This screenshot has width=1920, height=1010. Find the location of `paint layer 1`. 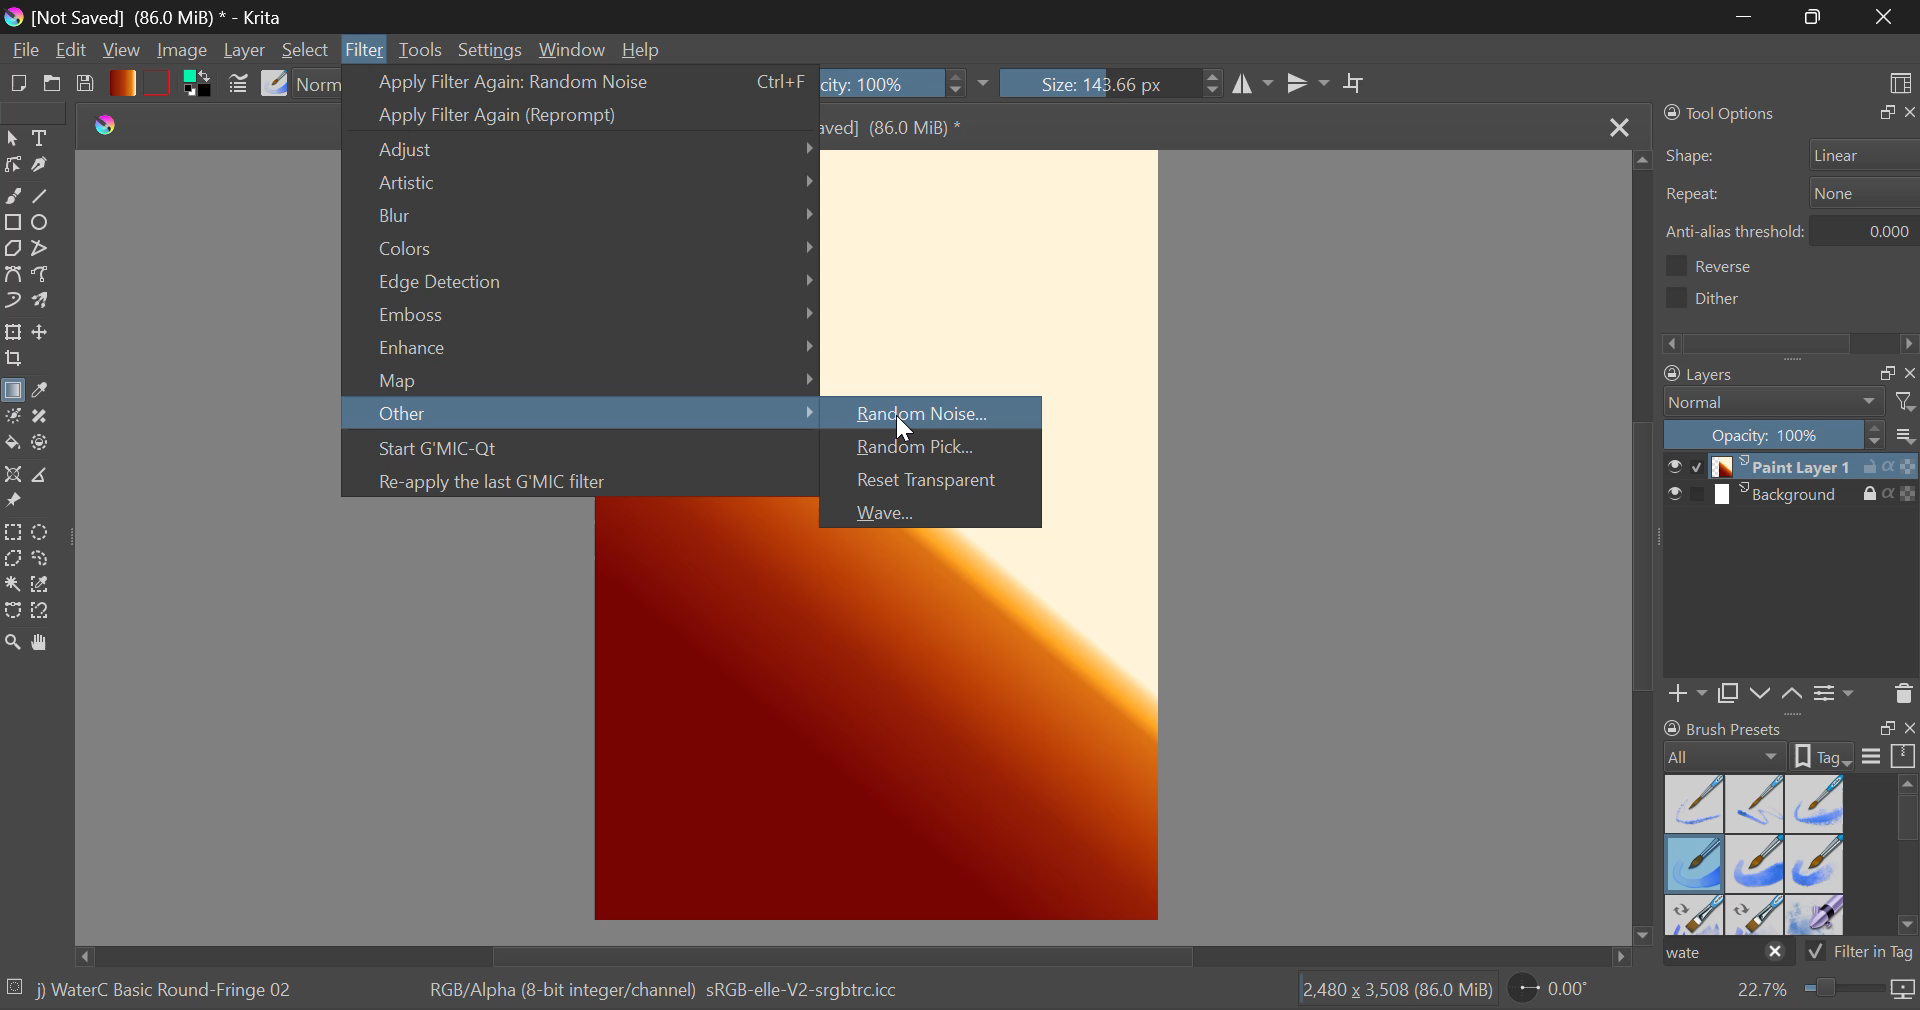

paint layer 1 is located at coordinates (1787, 467).